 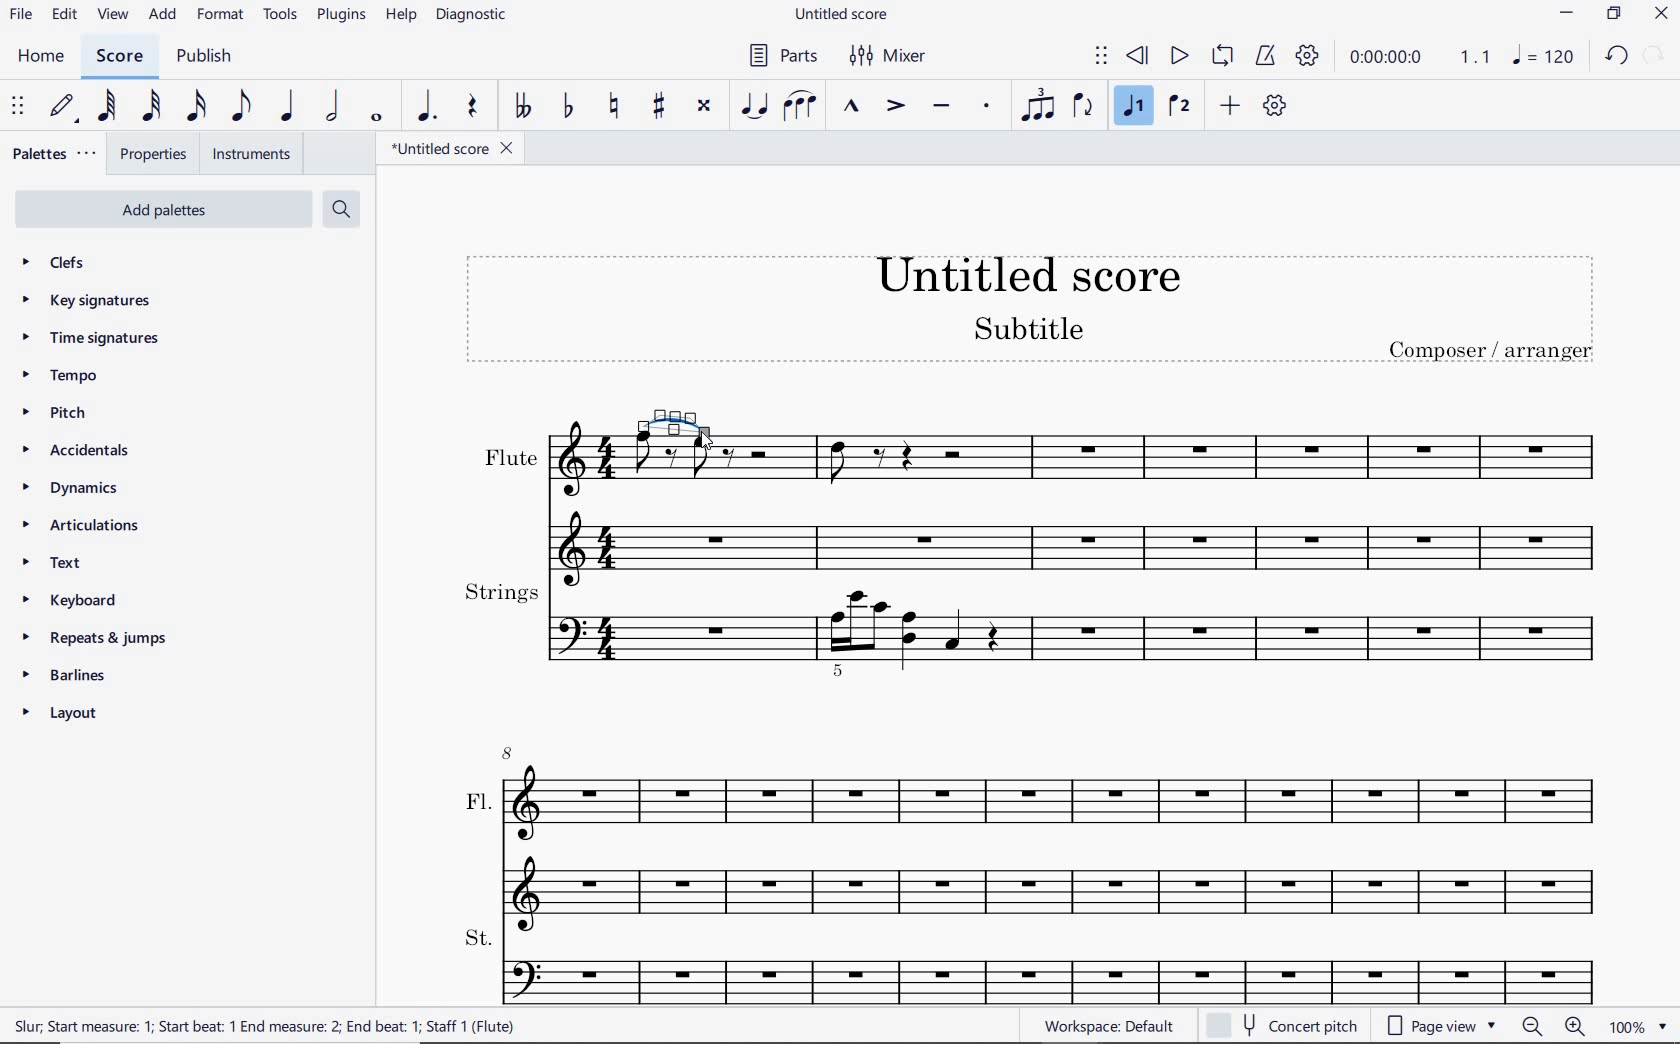 I want to click on STACCATO, so click(x=987, y=107).